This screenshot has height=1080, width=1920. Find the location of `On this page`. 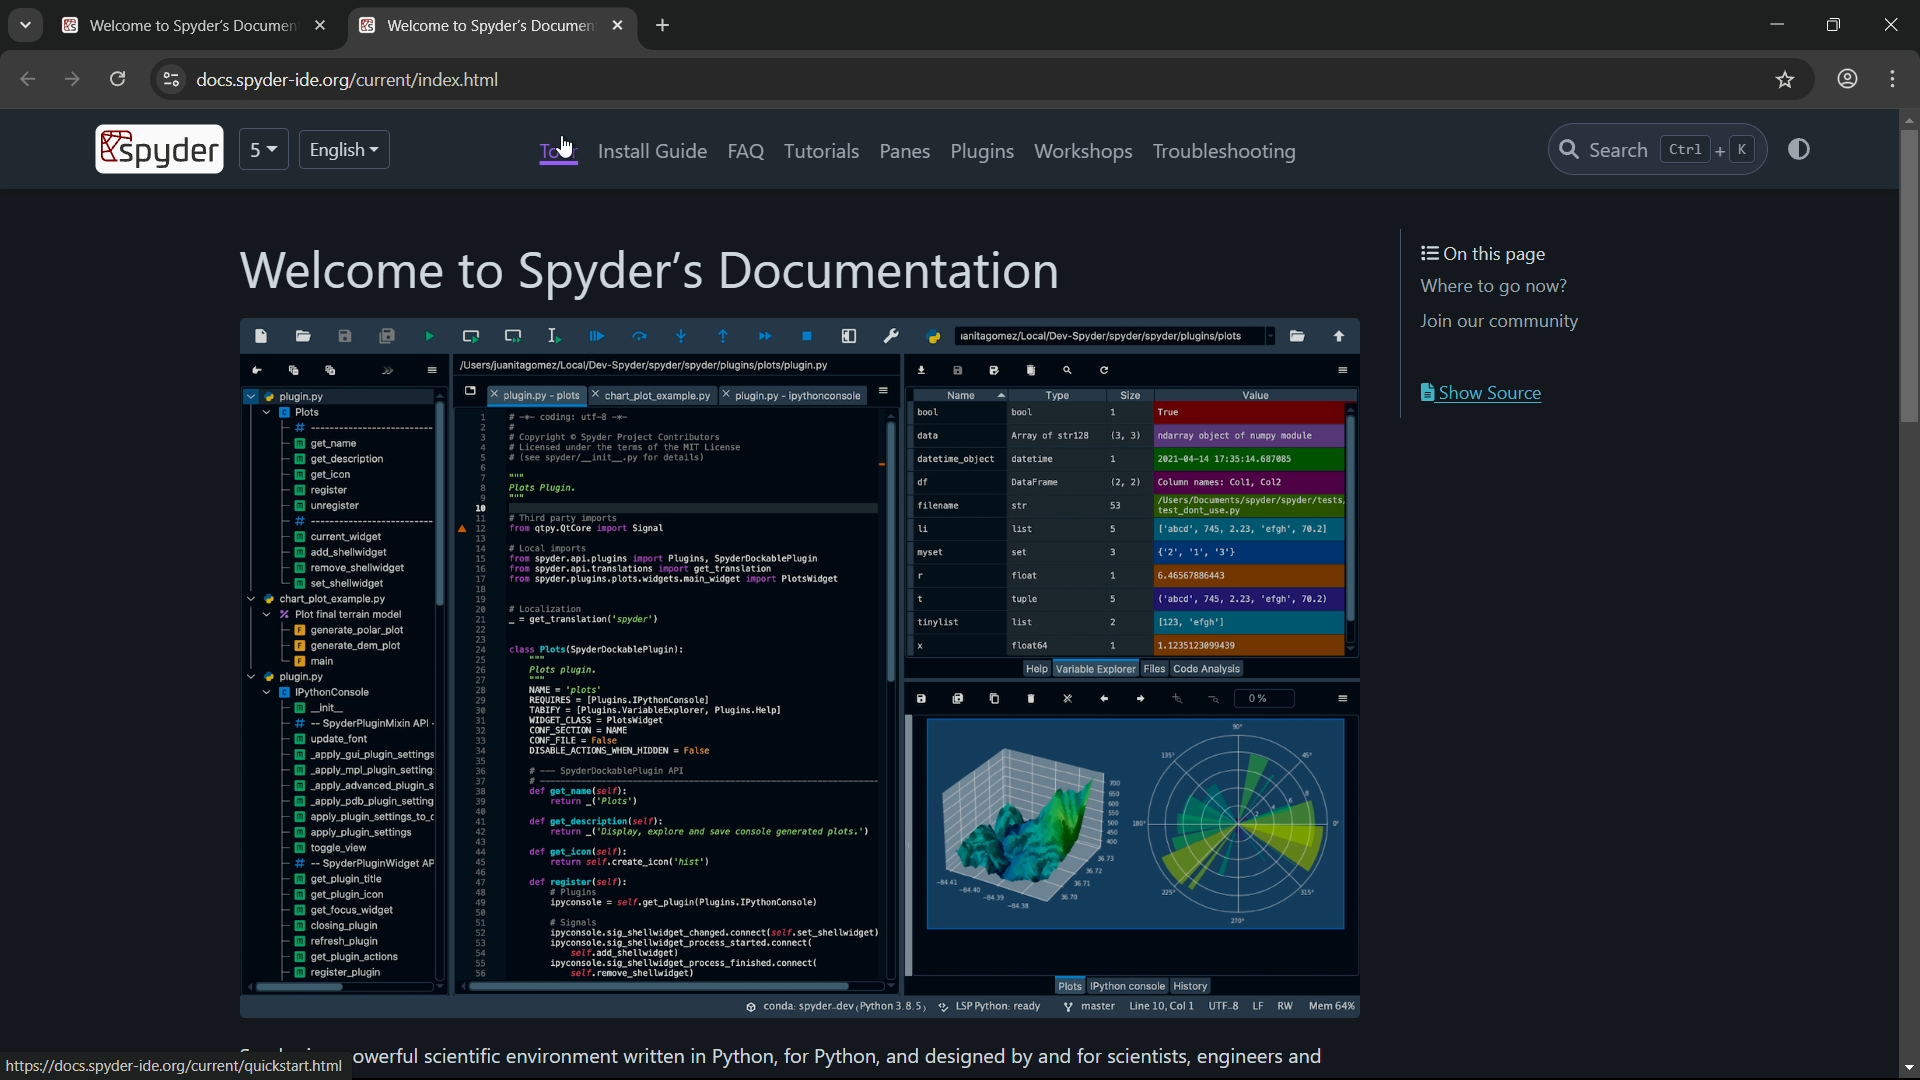

On this page is located at coordinates (1499, 250).